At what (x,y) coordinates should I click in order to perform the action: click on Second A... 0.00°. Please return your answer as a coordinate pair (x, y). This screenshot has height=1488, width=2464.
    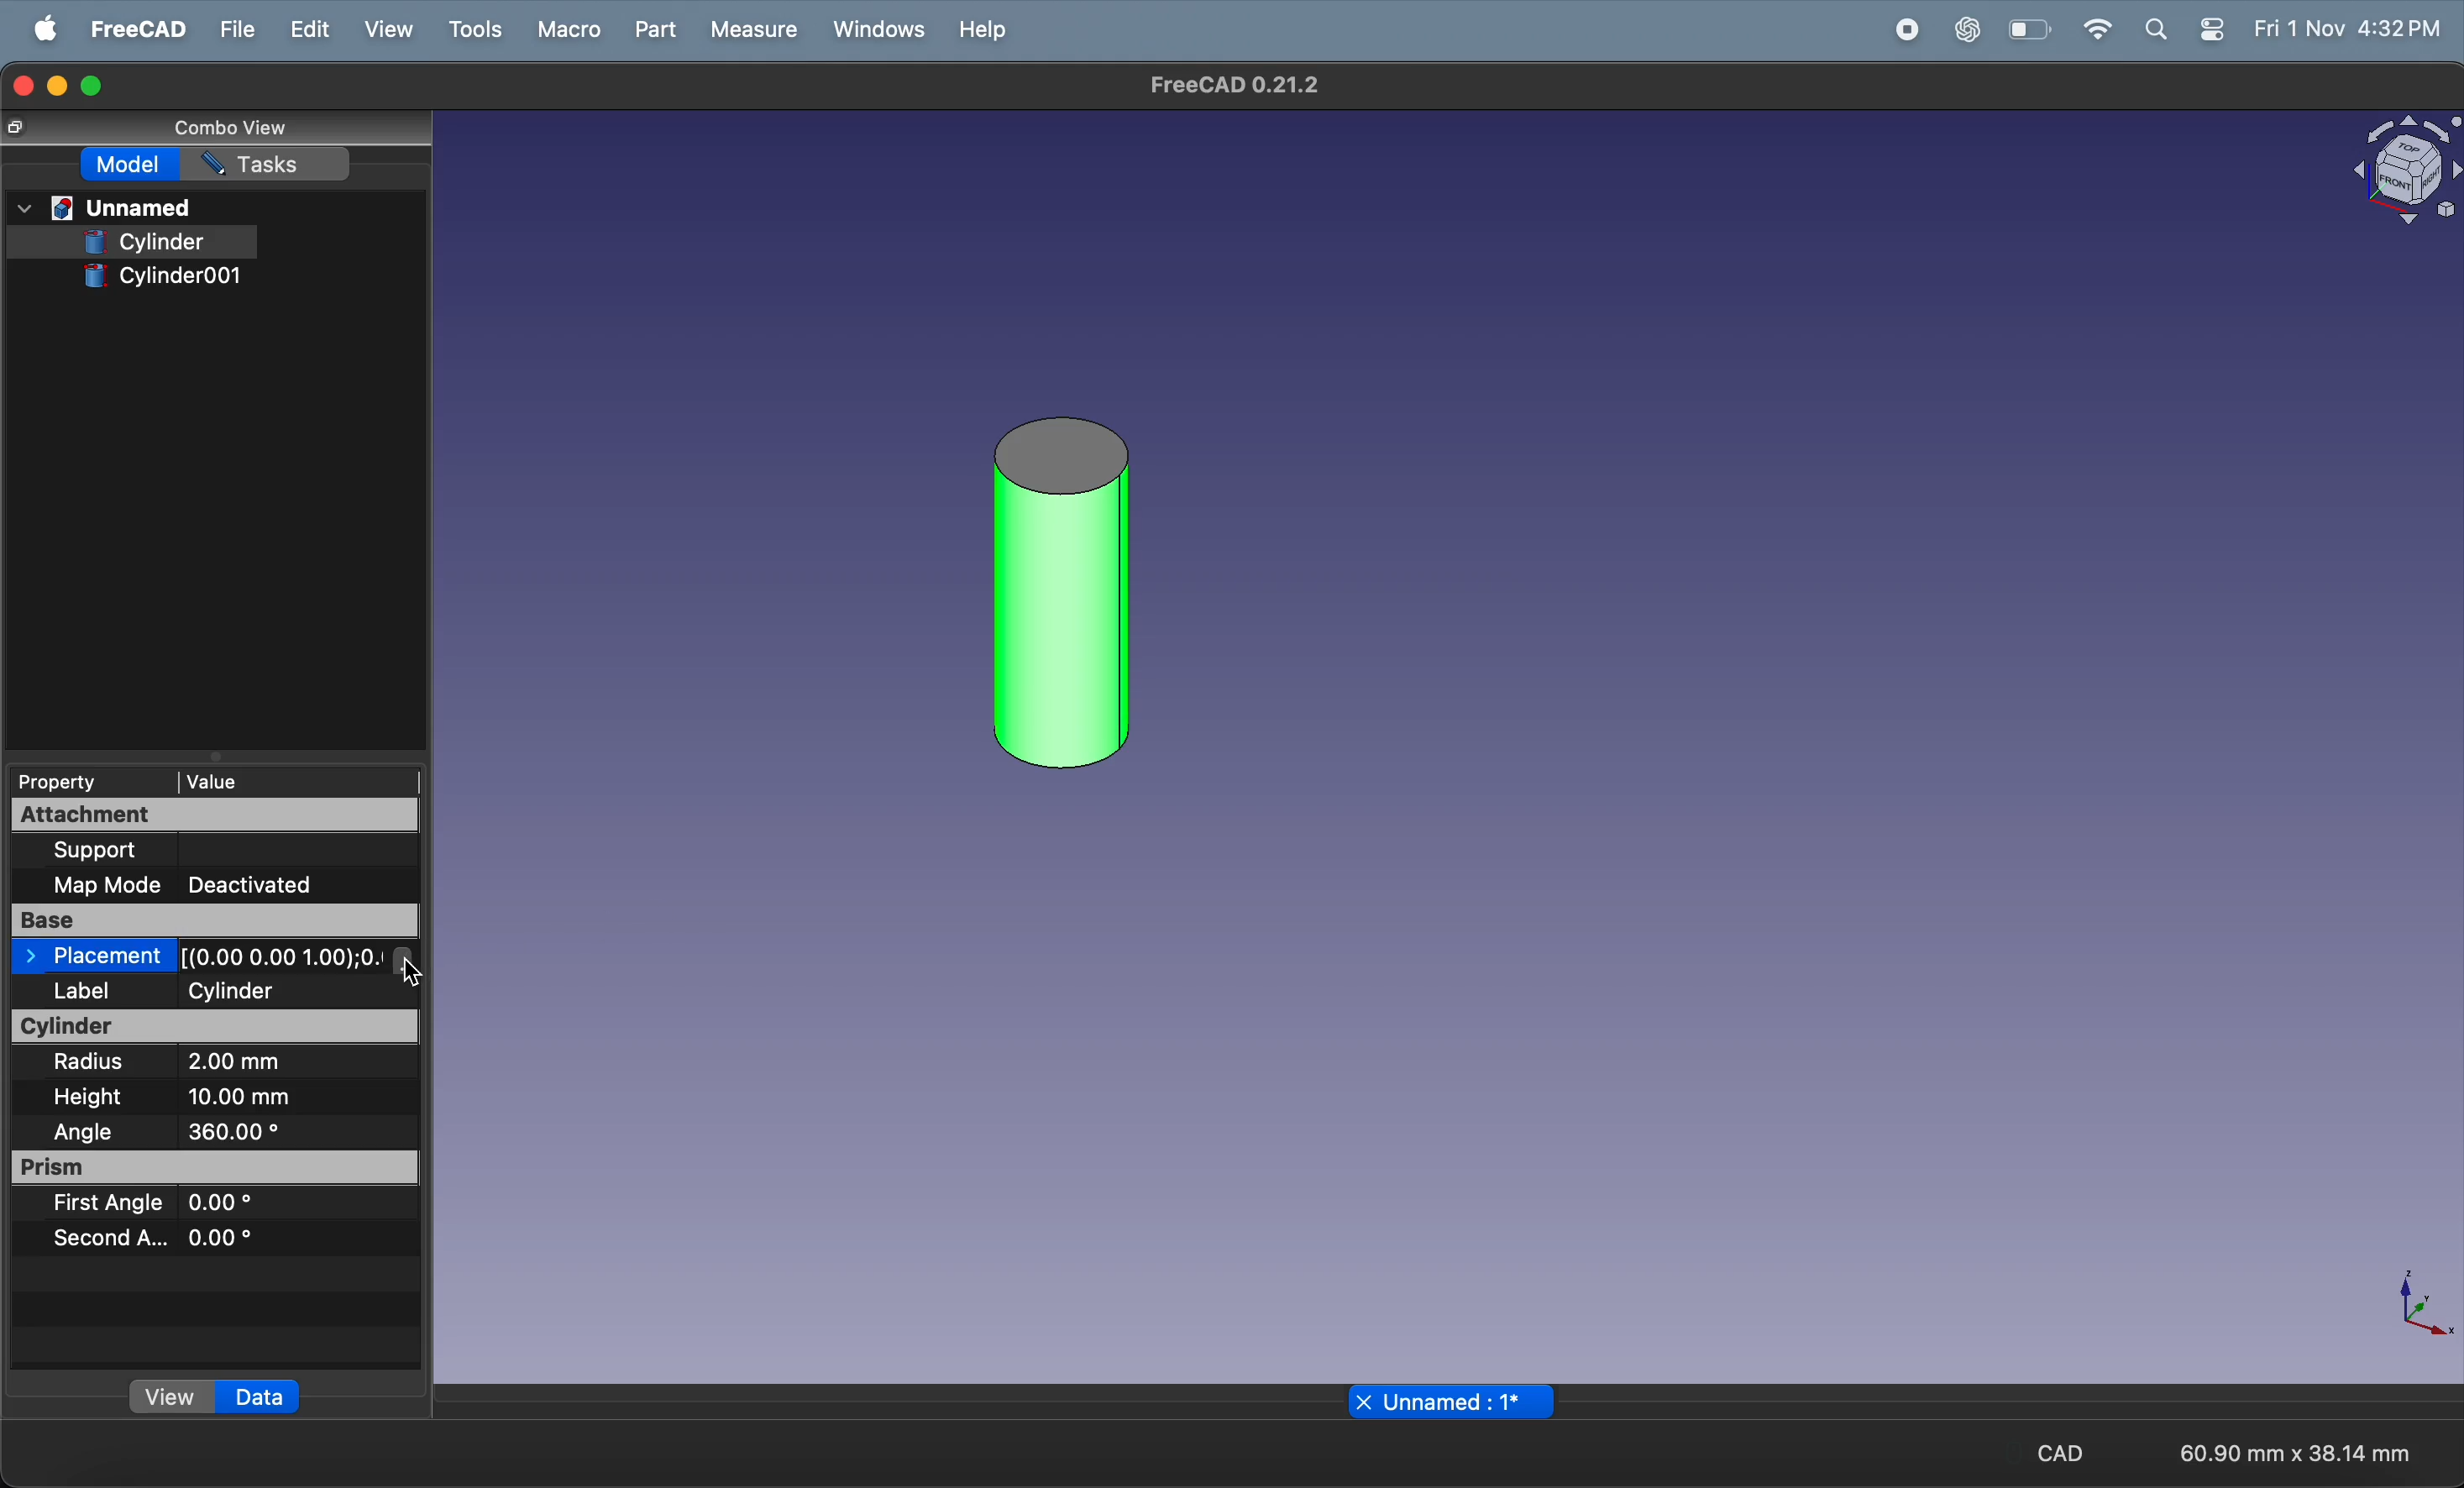
    Looking at the image, I should click on (151, 1237).